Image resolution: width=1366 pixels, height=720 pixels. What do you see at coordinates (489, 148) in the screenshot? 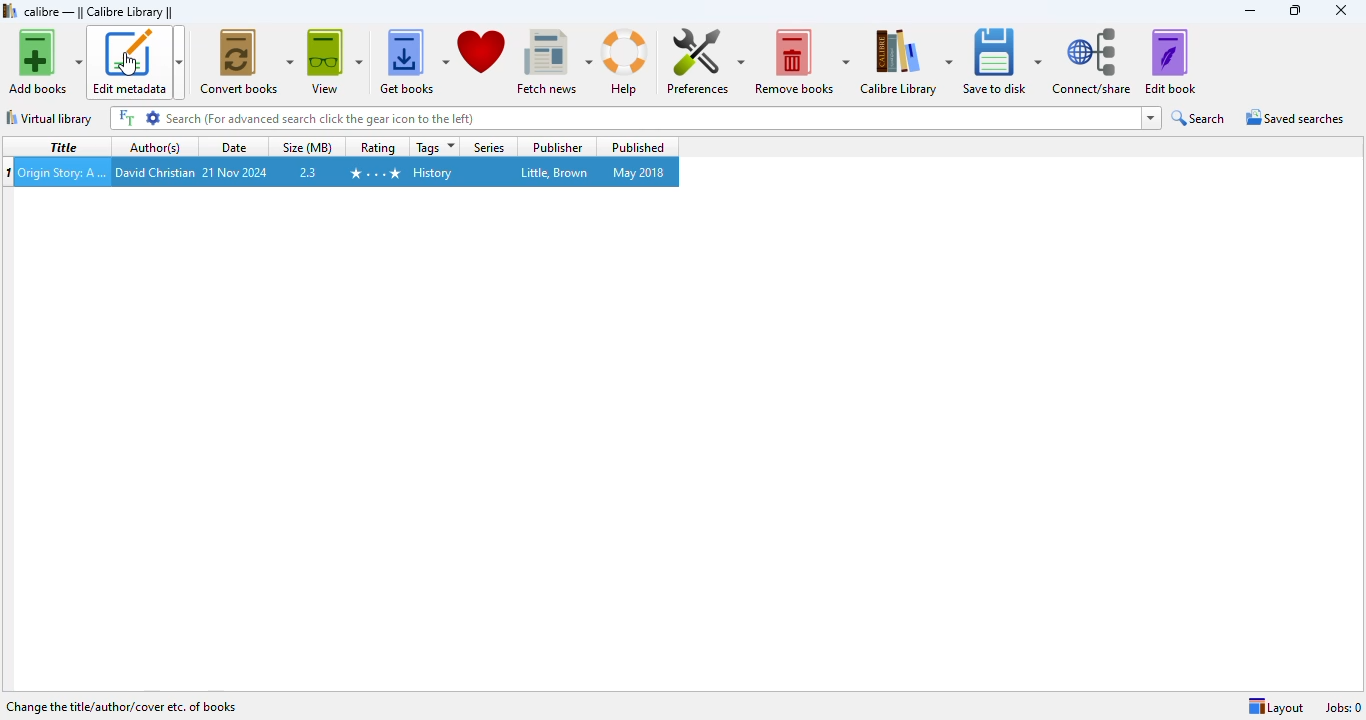
I see `series` at bounding box center [489, 148].